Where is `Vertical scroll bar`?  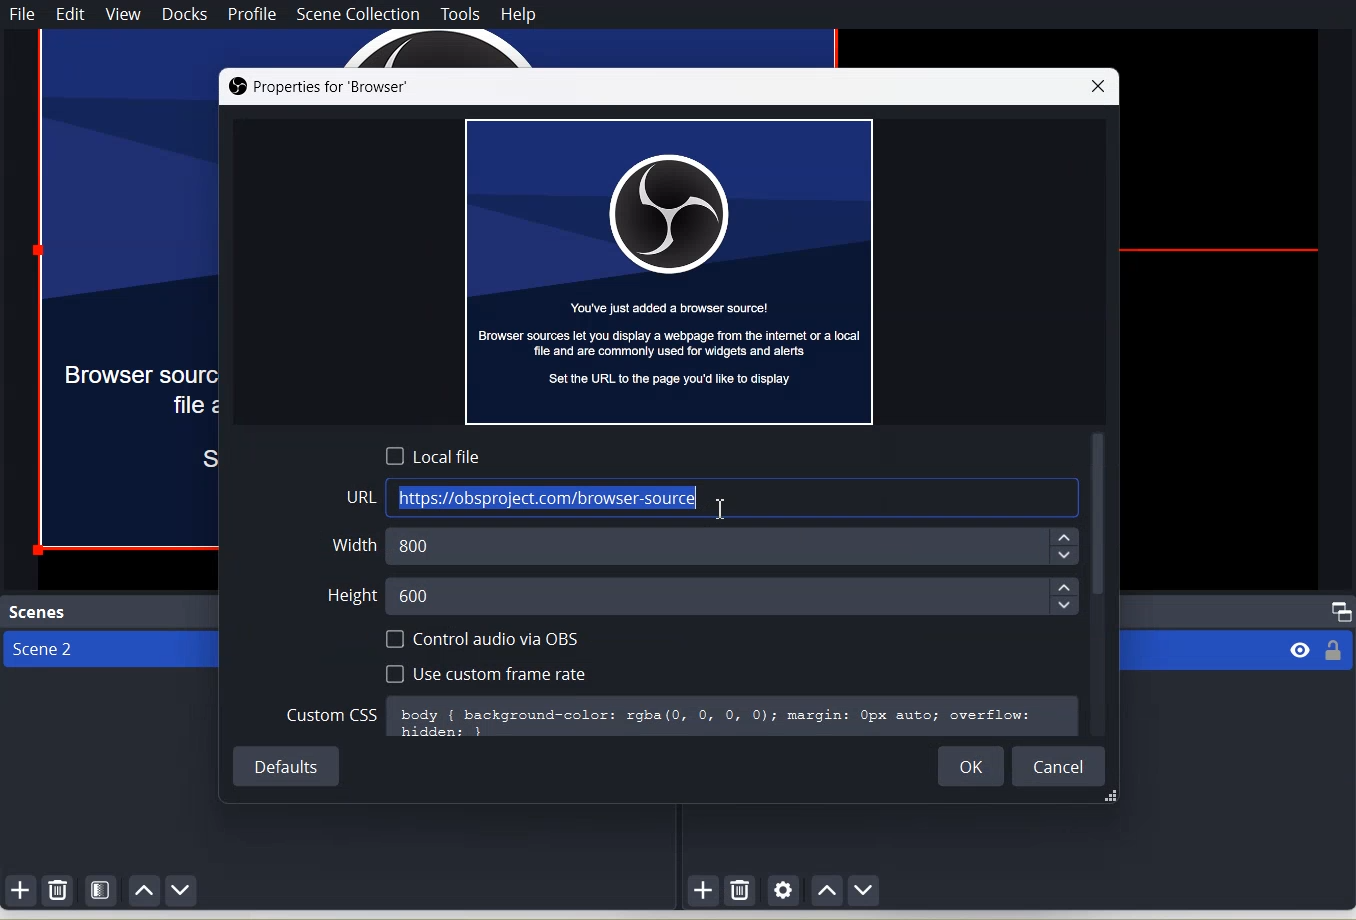
Vertical scroll bar is located at coordinates (1099, 584).